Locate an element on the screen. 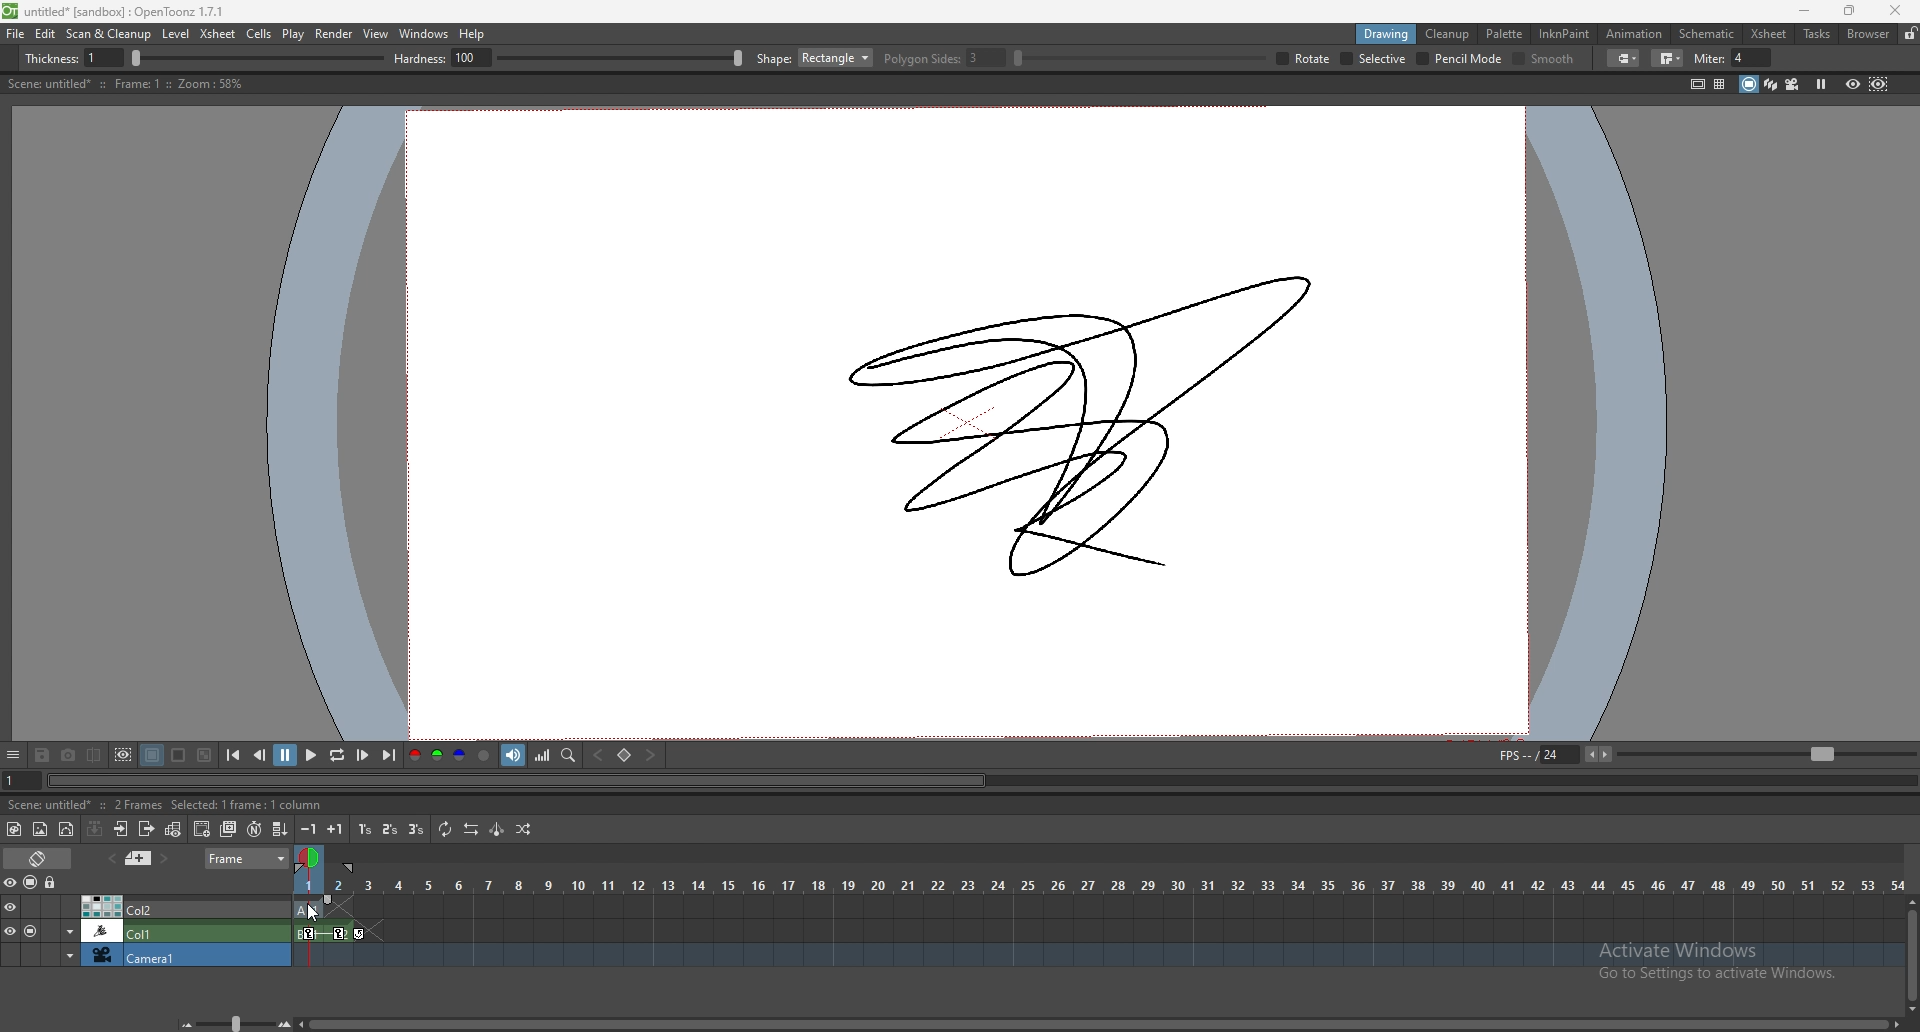  autofill cells is located at coordinates (280, 829).